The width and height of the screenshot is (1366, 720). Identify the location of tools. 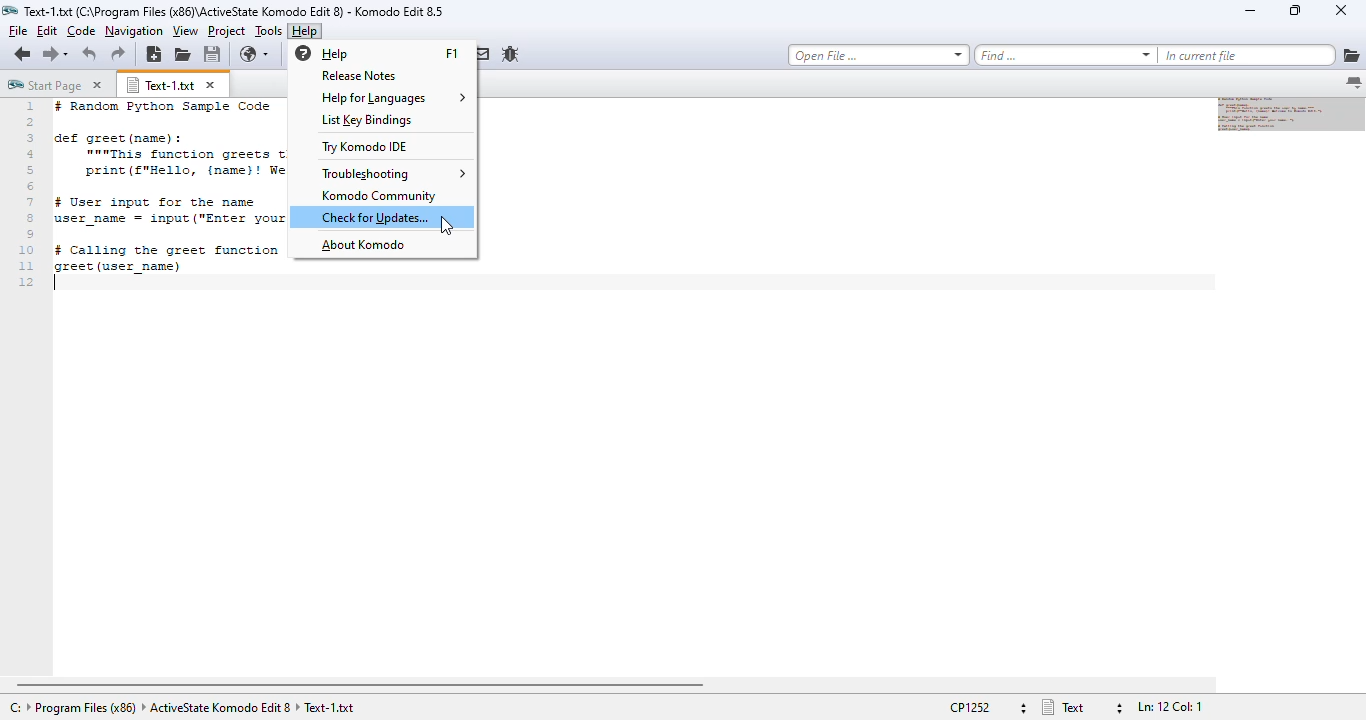
(269, 31).